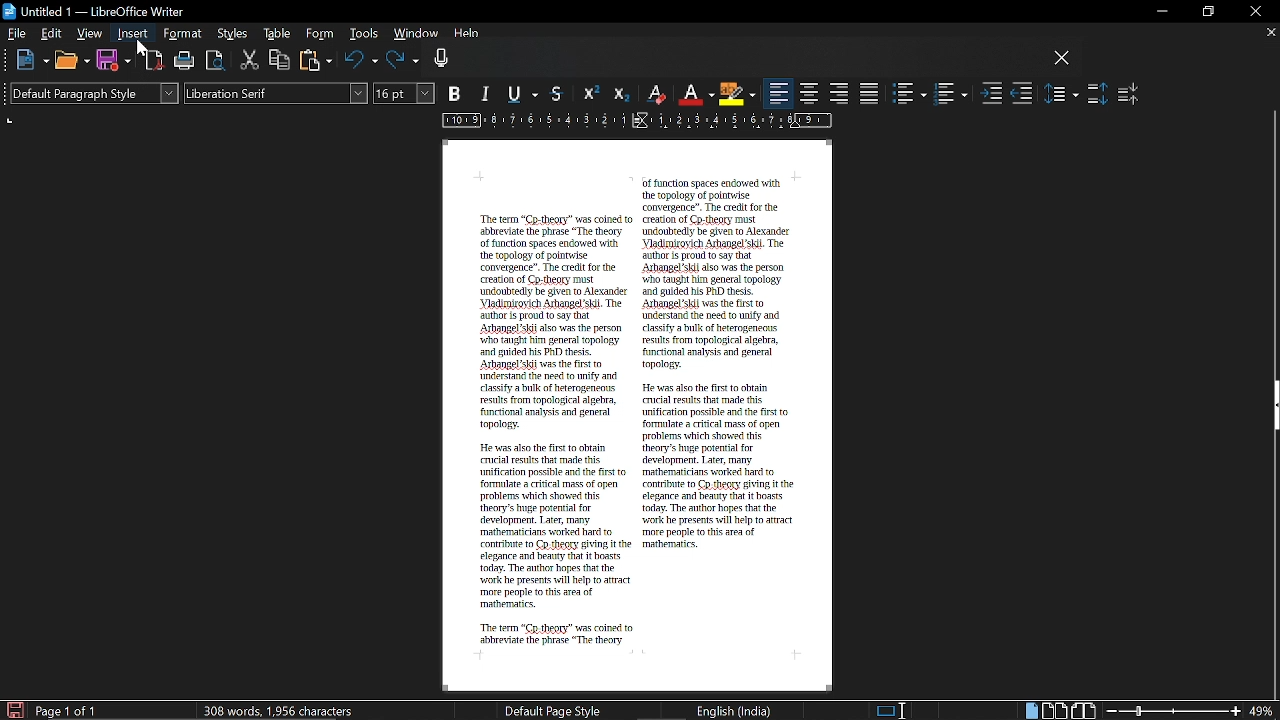 The image size is (1280, 720). Describe the element at coordinates (141, 48) in the screenshot. I see `cursor` at that location.